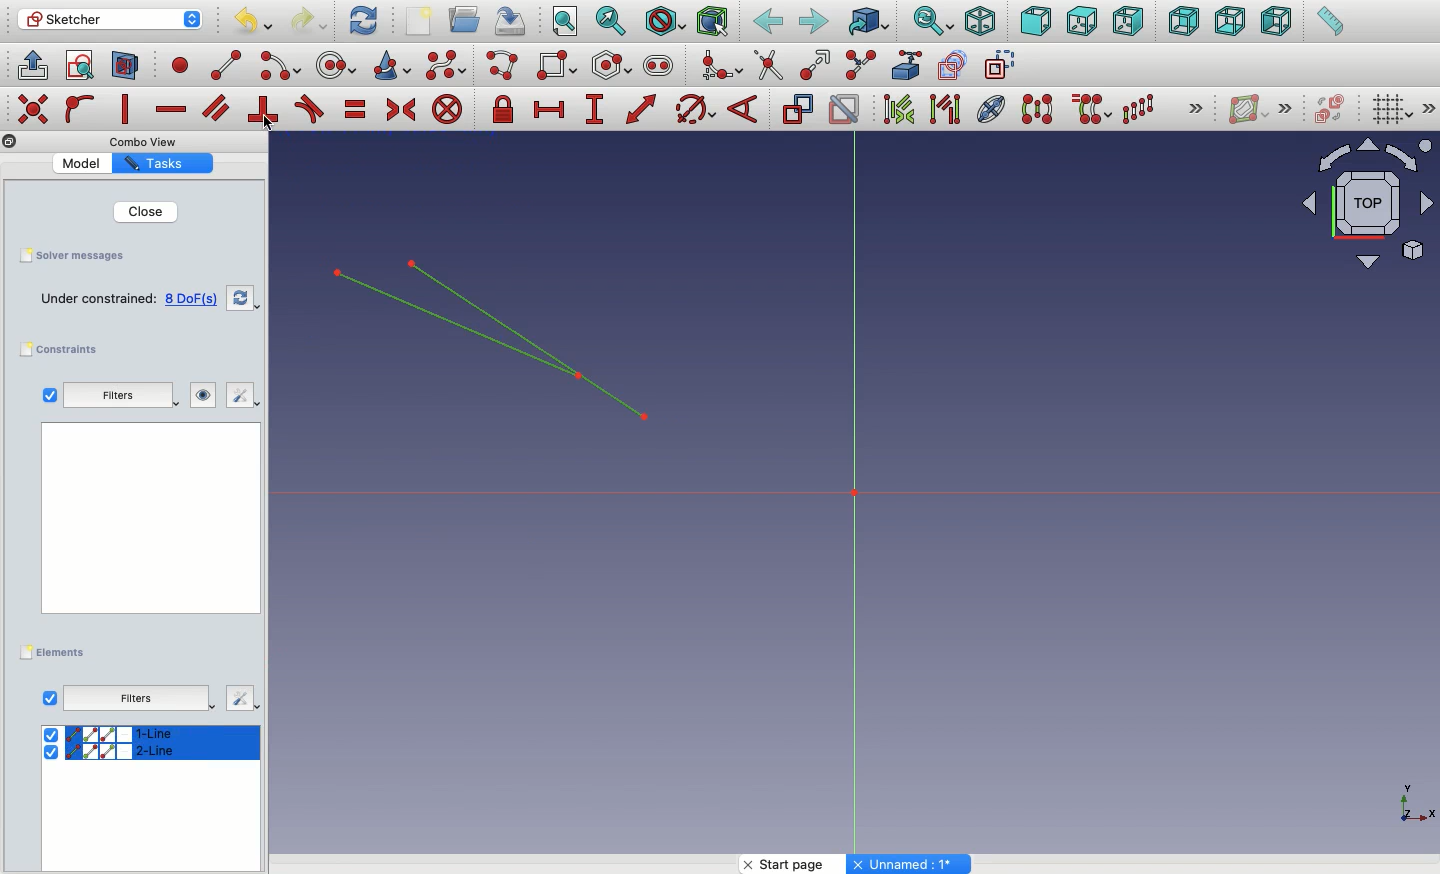 The width and height of the screenshot is (1440, 874). Describe the element at coordinates (933, 21) in the screenshot. I see `Sync view` at that location.